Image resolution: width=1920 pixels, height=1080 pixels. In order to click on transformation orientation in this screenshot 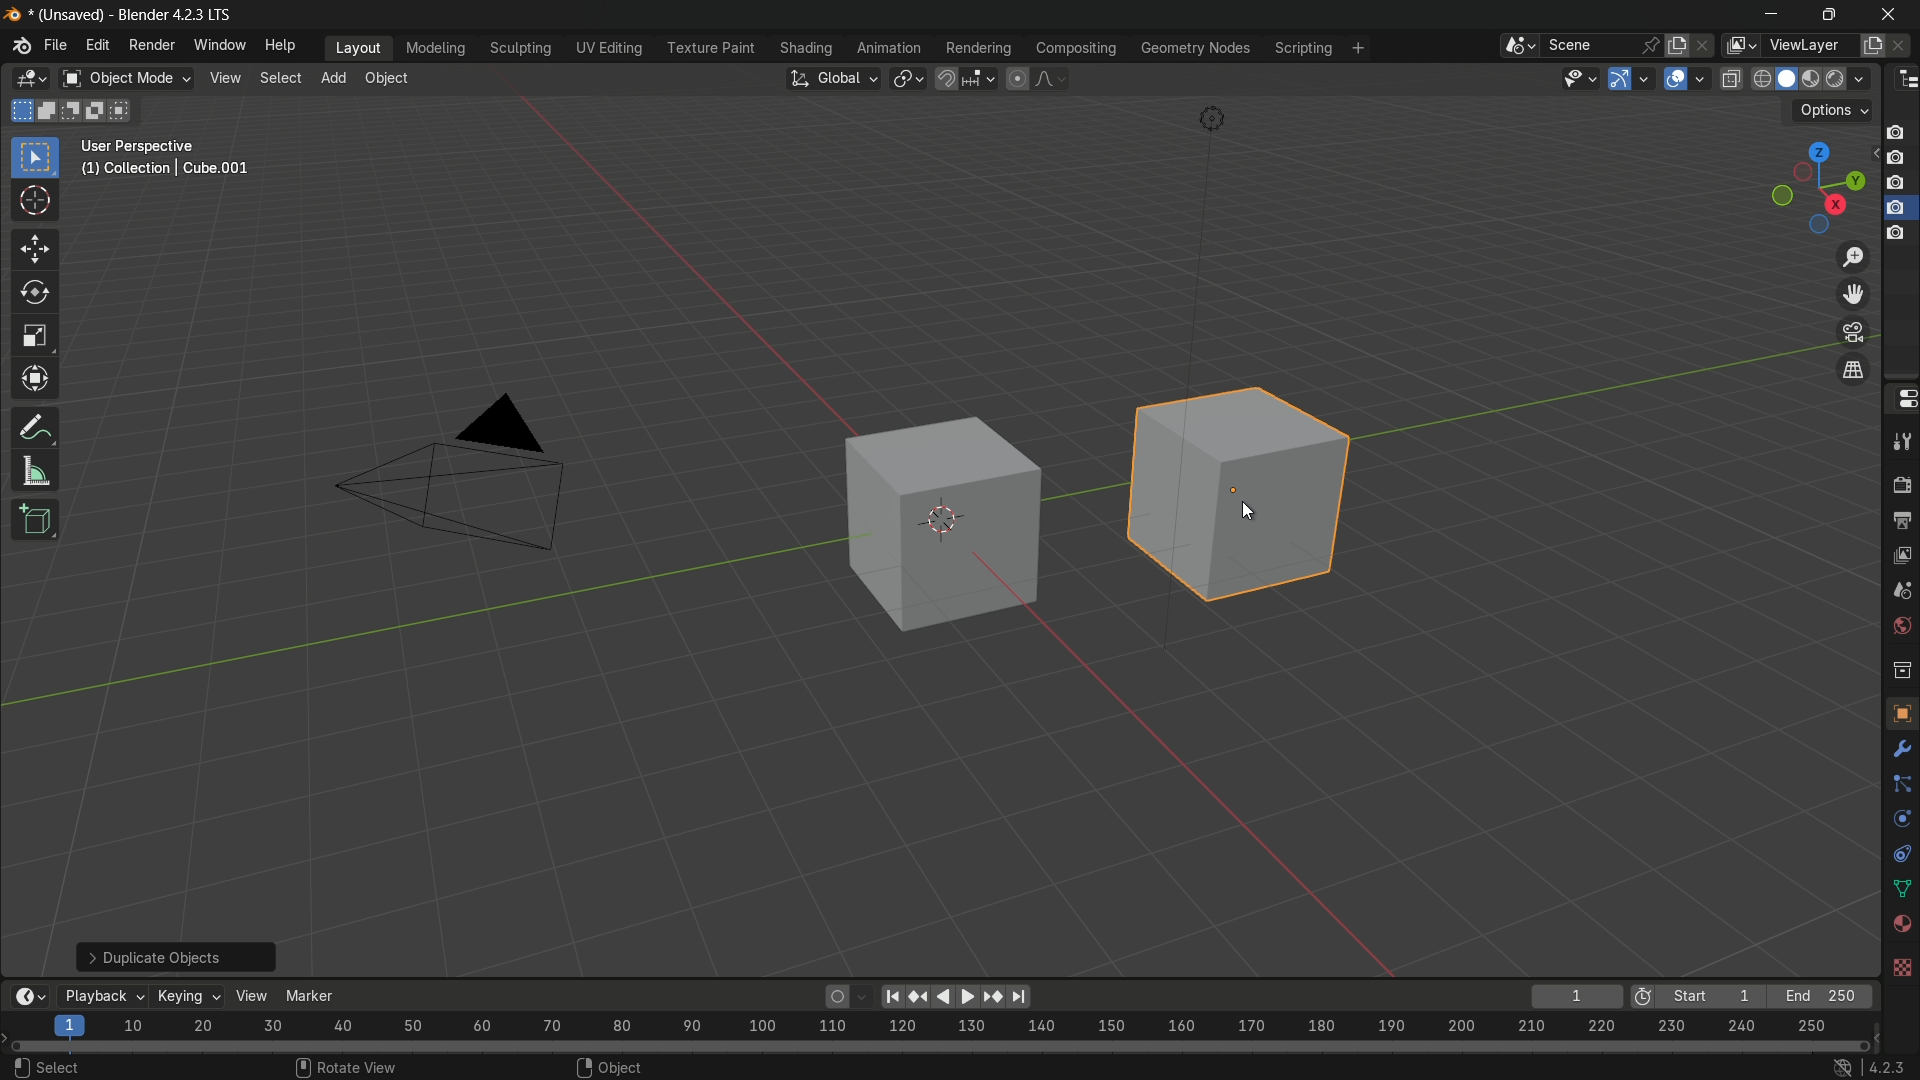, I will do `click(833, 77)`.